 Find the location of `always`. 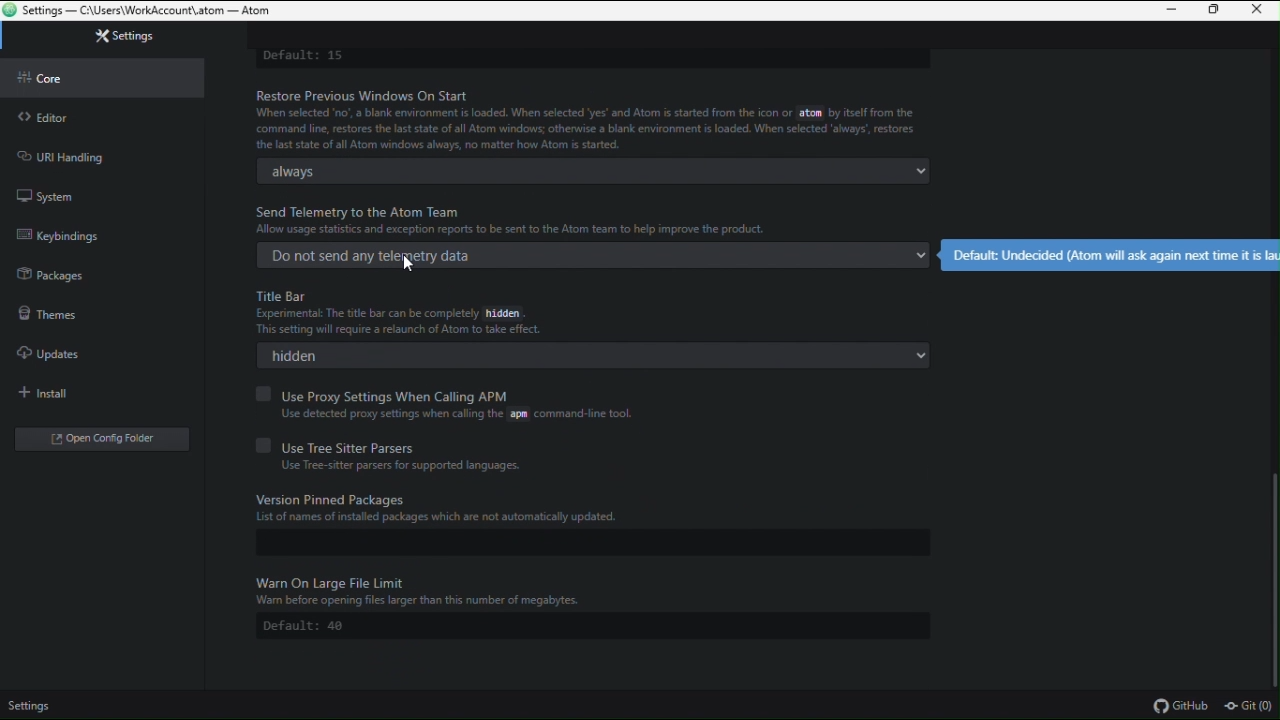

always is located at coordinates (600, 172).